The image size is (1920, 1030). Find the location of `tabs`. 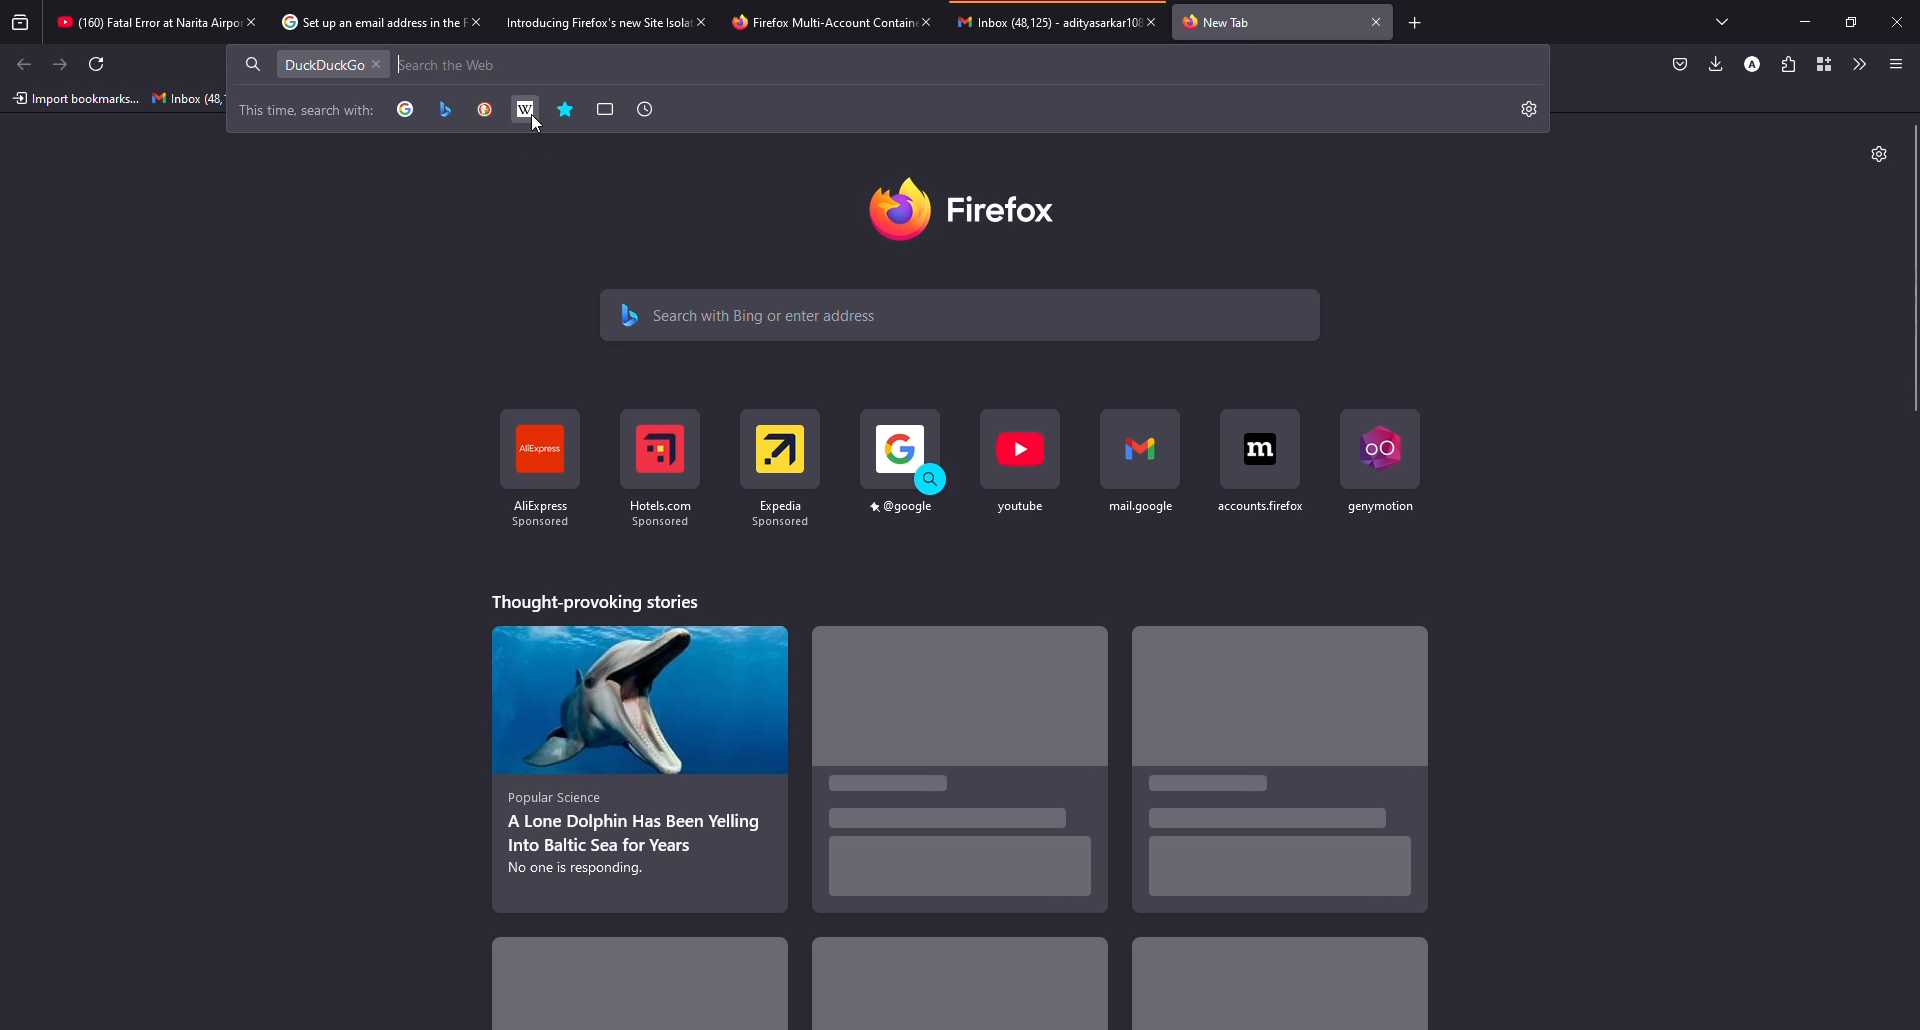

tabs is located at coordinates (606, 109).